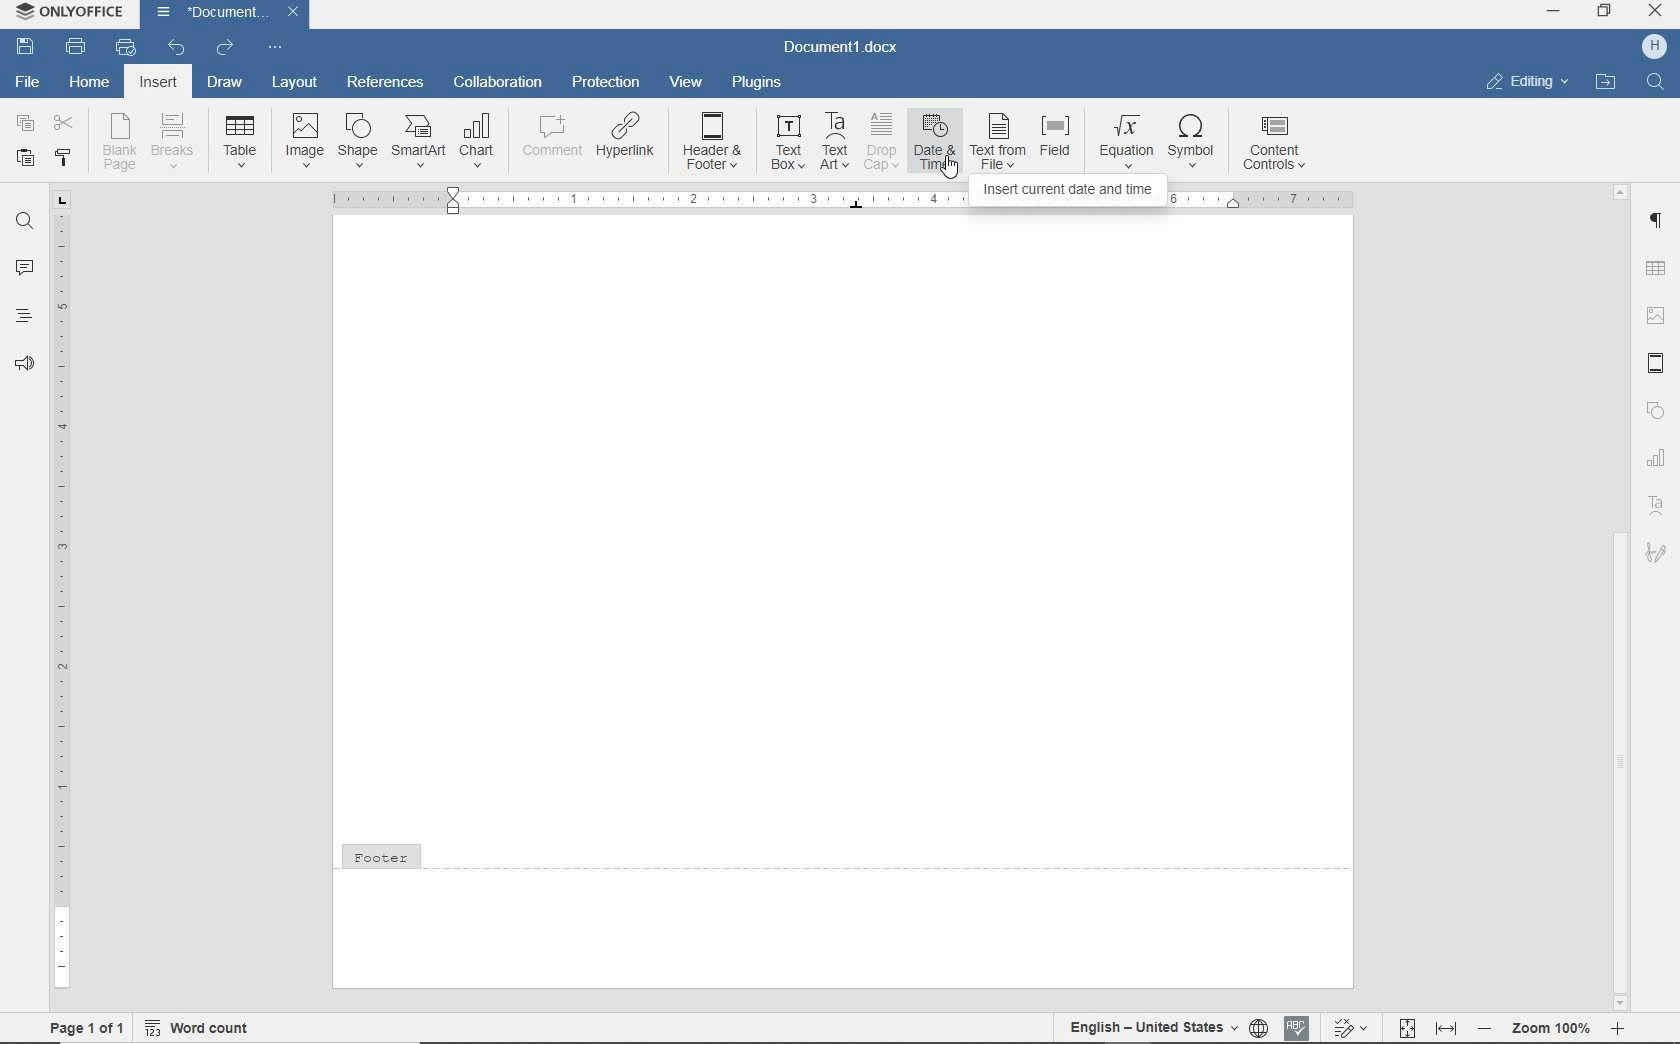 Image resolution: width=1680 pixels, height=1044 pixels. I want to click on undo, so click(177, 50).